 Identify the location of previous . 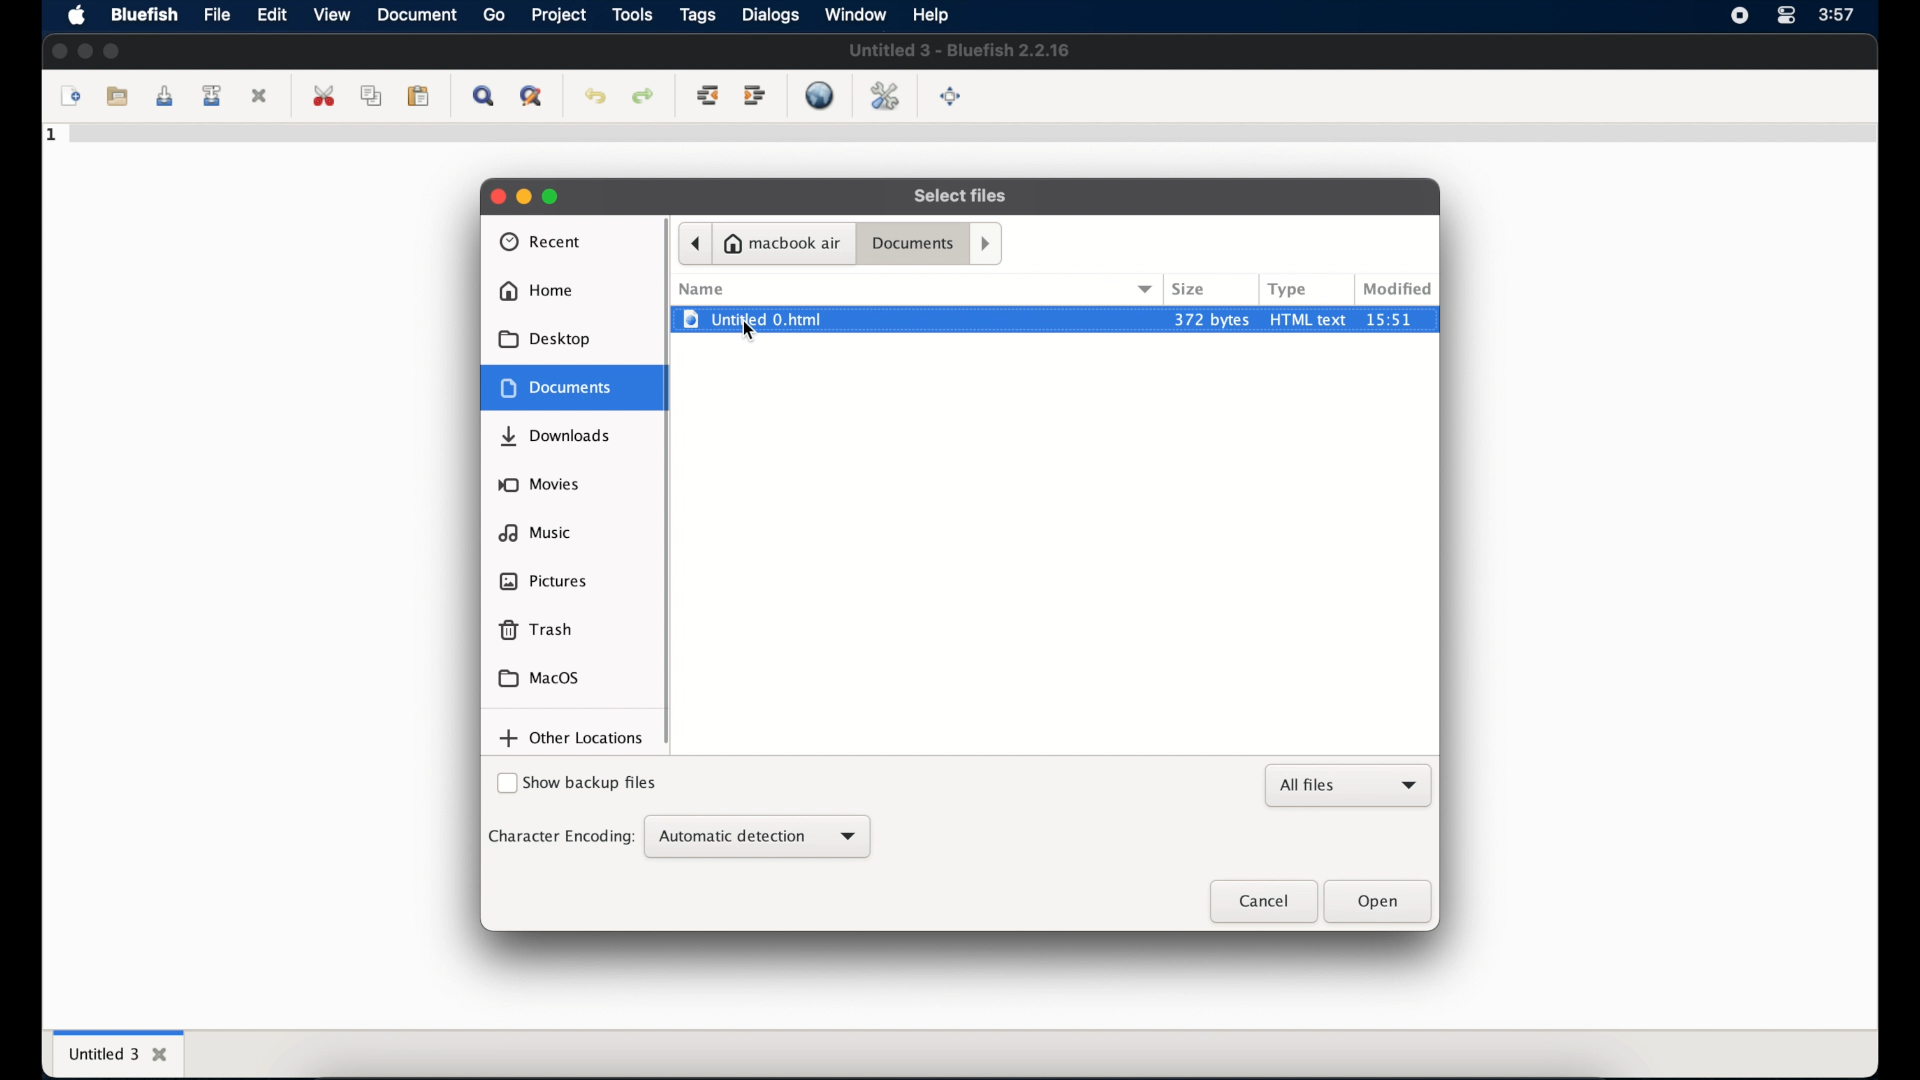
(694, 243).